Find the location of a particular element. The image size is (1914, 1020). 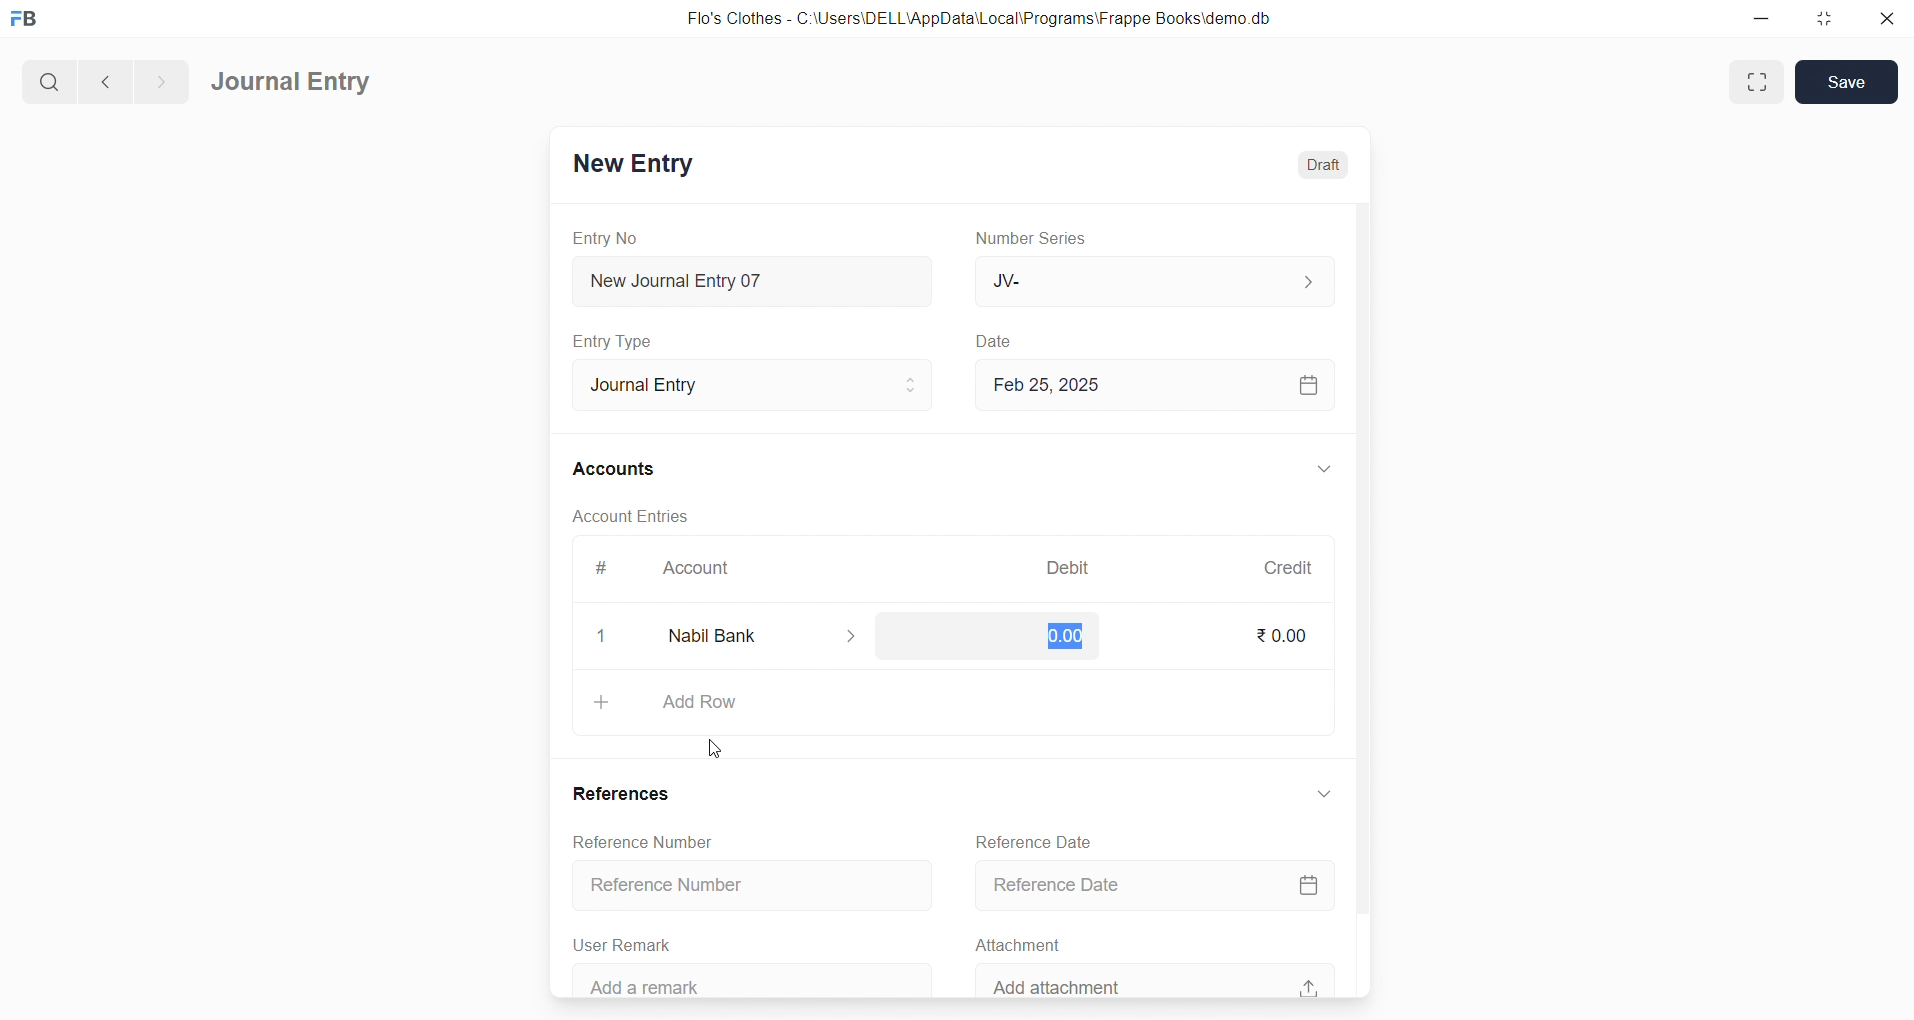

JV- is located at coordinates (1152, 282).